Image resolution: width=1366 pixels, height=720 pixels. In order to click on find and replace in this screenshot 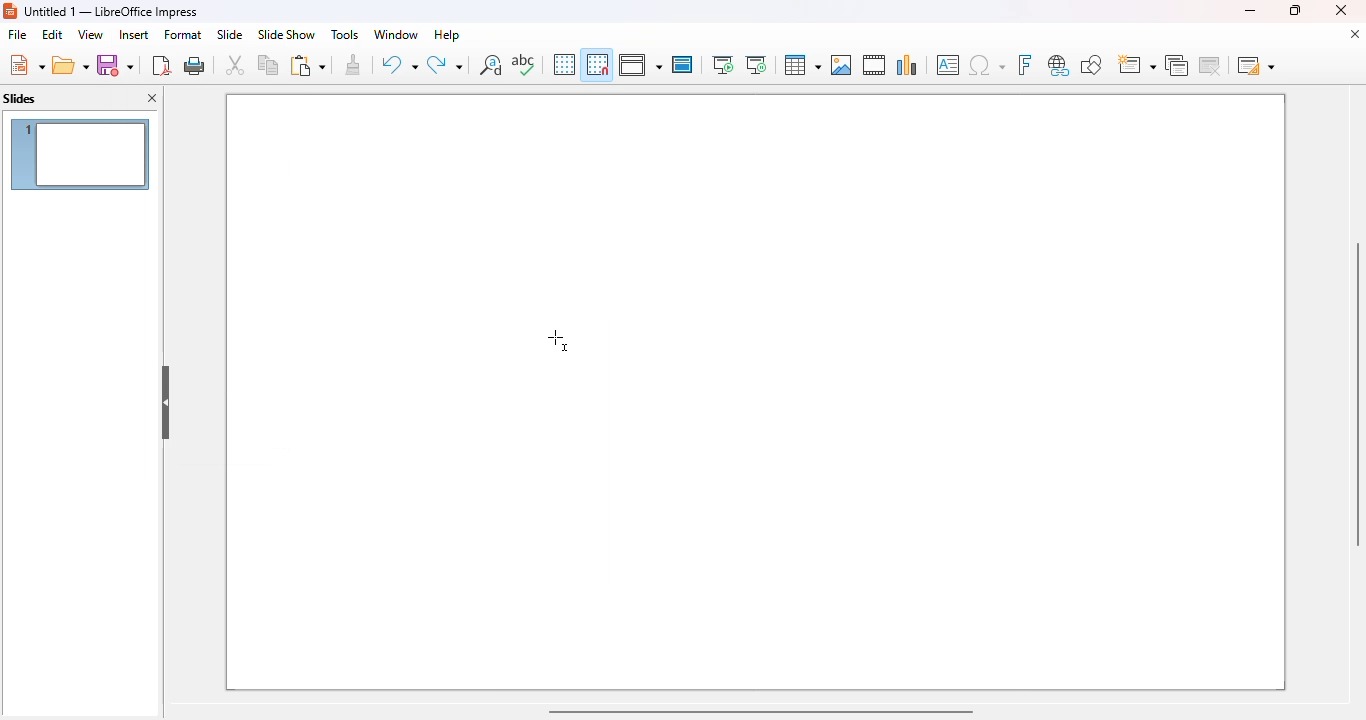, I will do `click(491, 64)`.